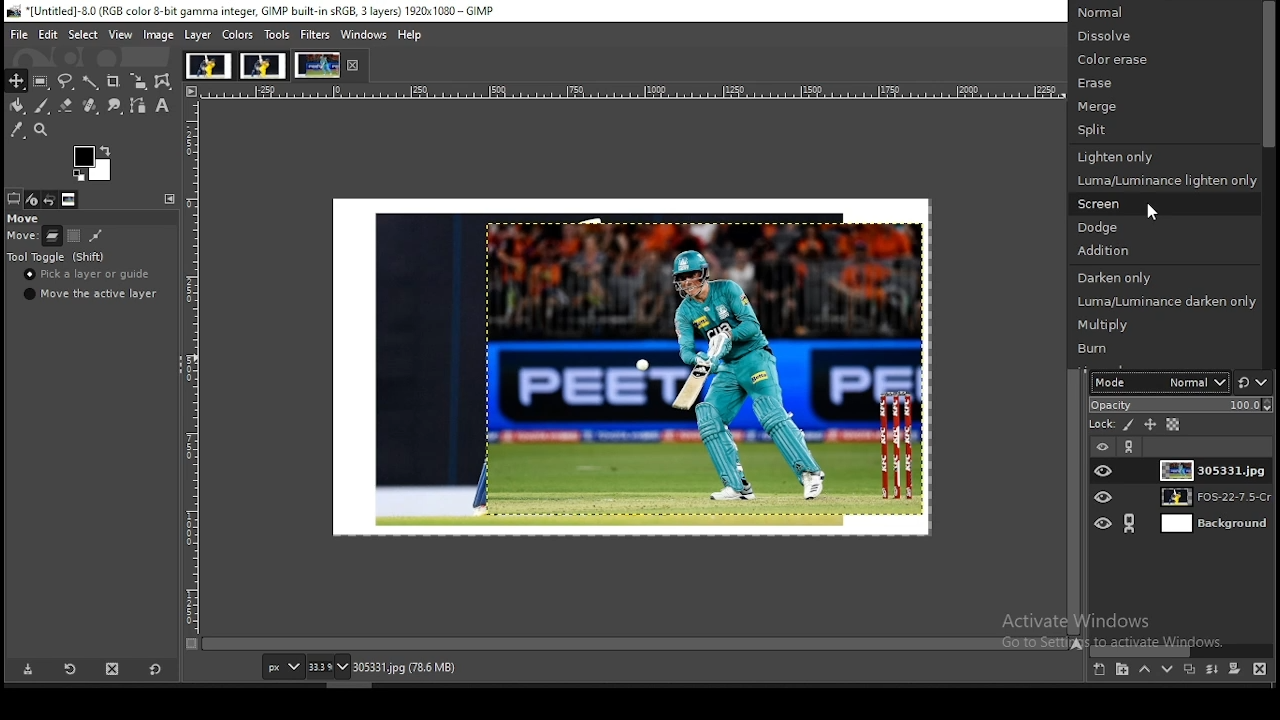 The width and height of the screenshot is (1280, 720). What do you see at coordinates (411, 36) in the screenshot?
I see `help` at bounding box center [411, 36].